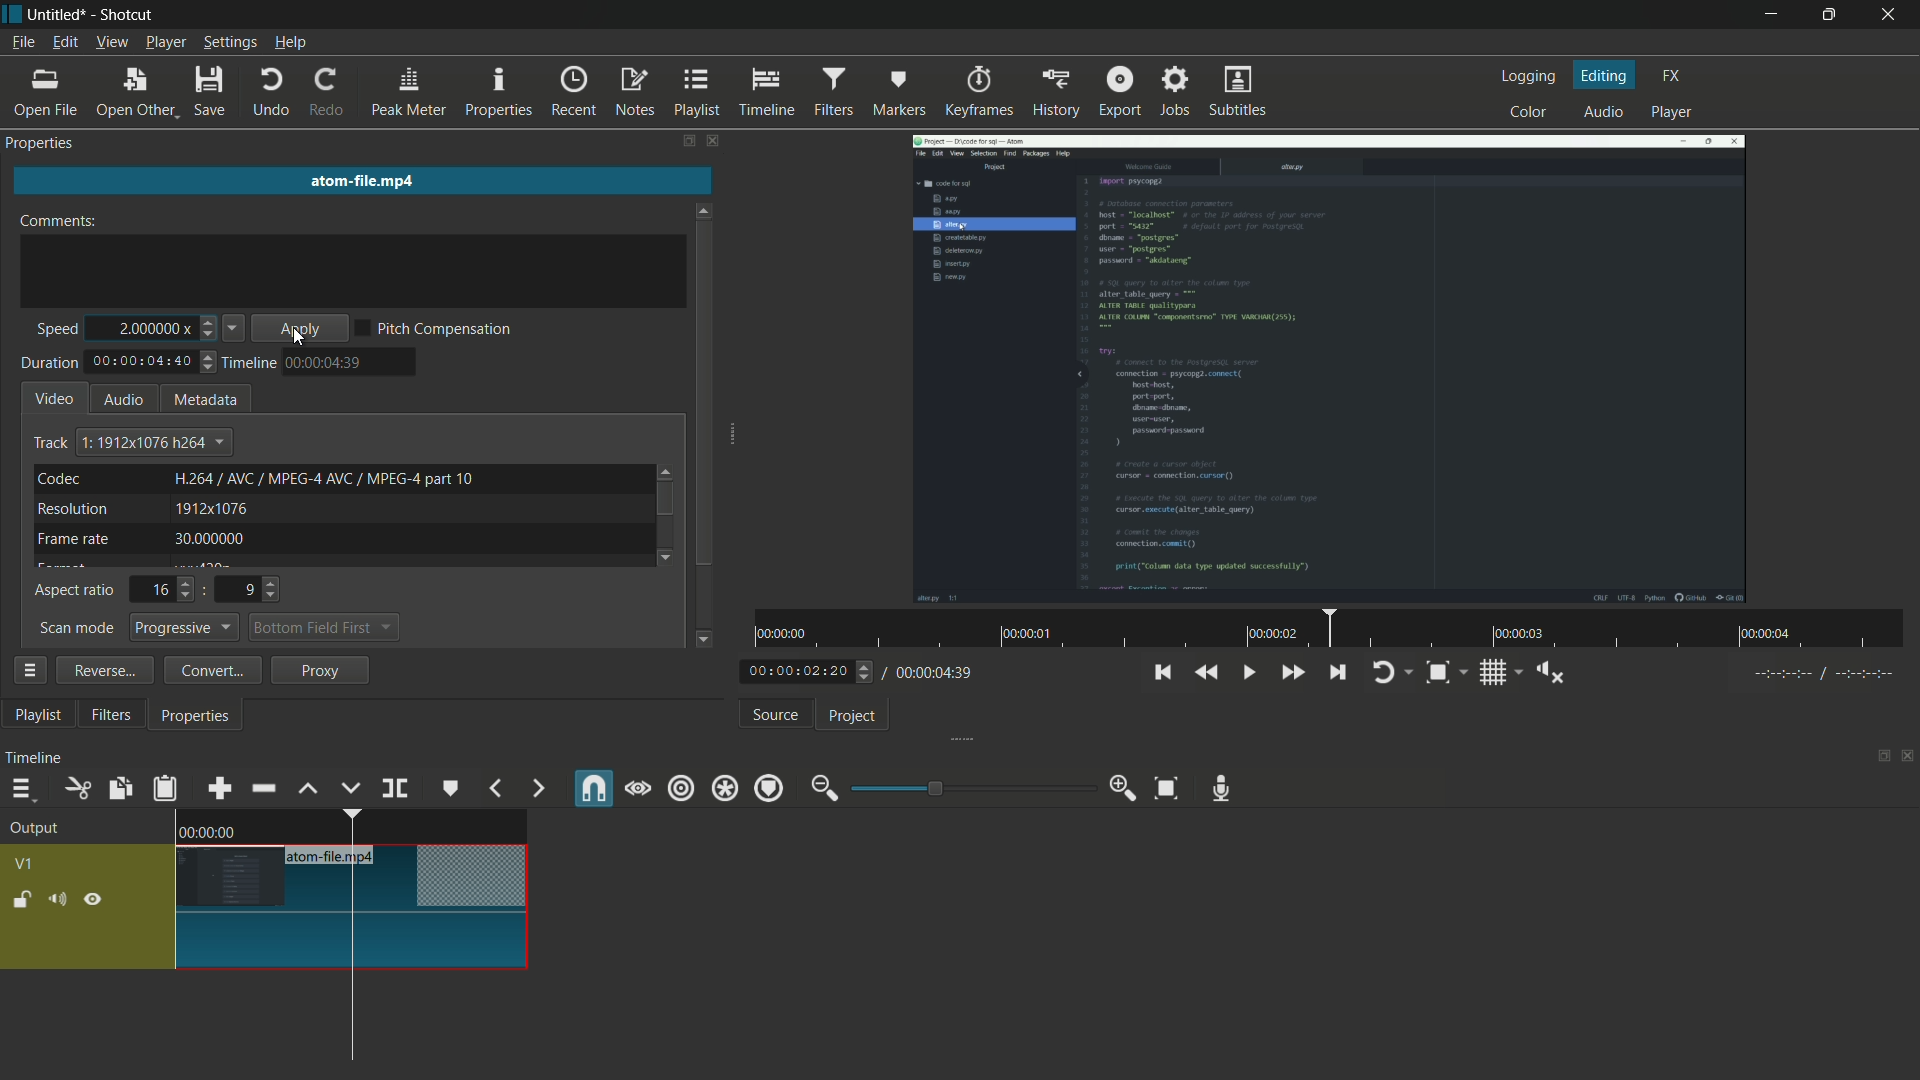 The image size is (1920, 1080). I want to click on timeline, so click(247, 364).